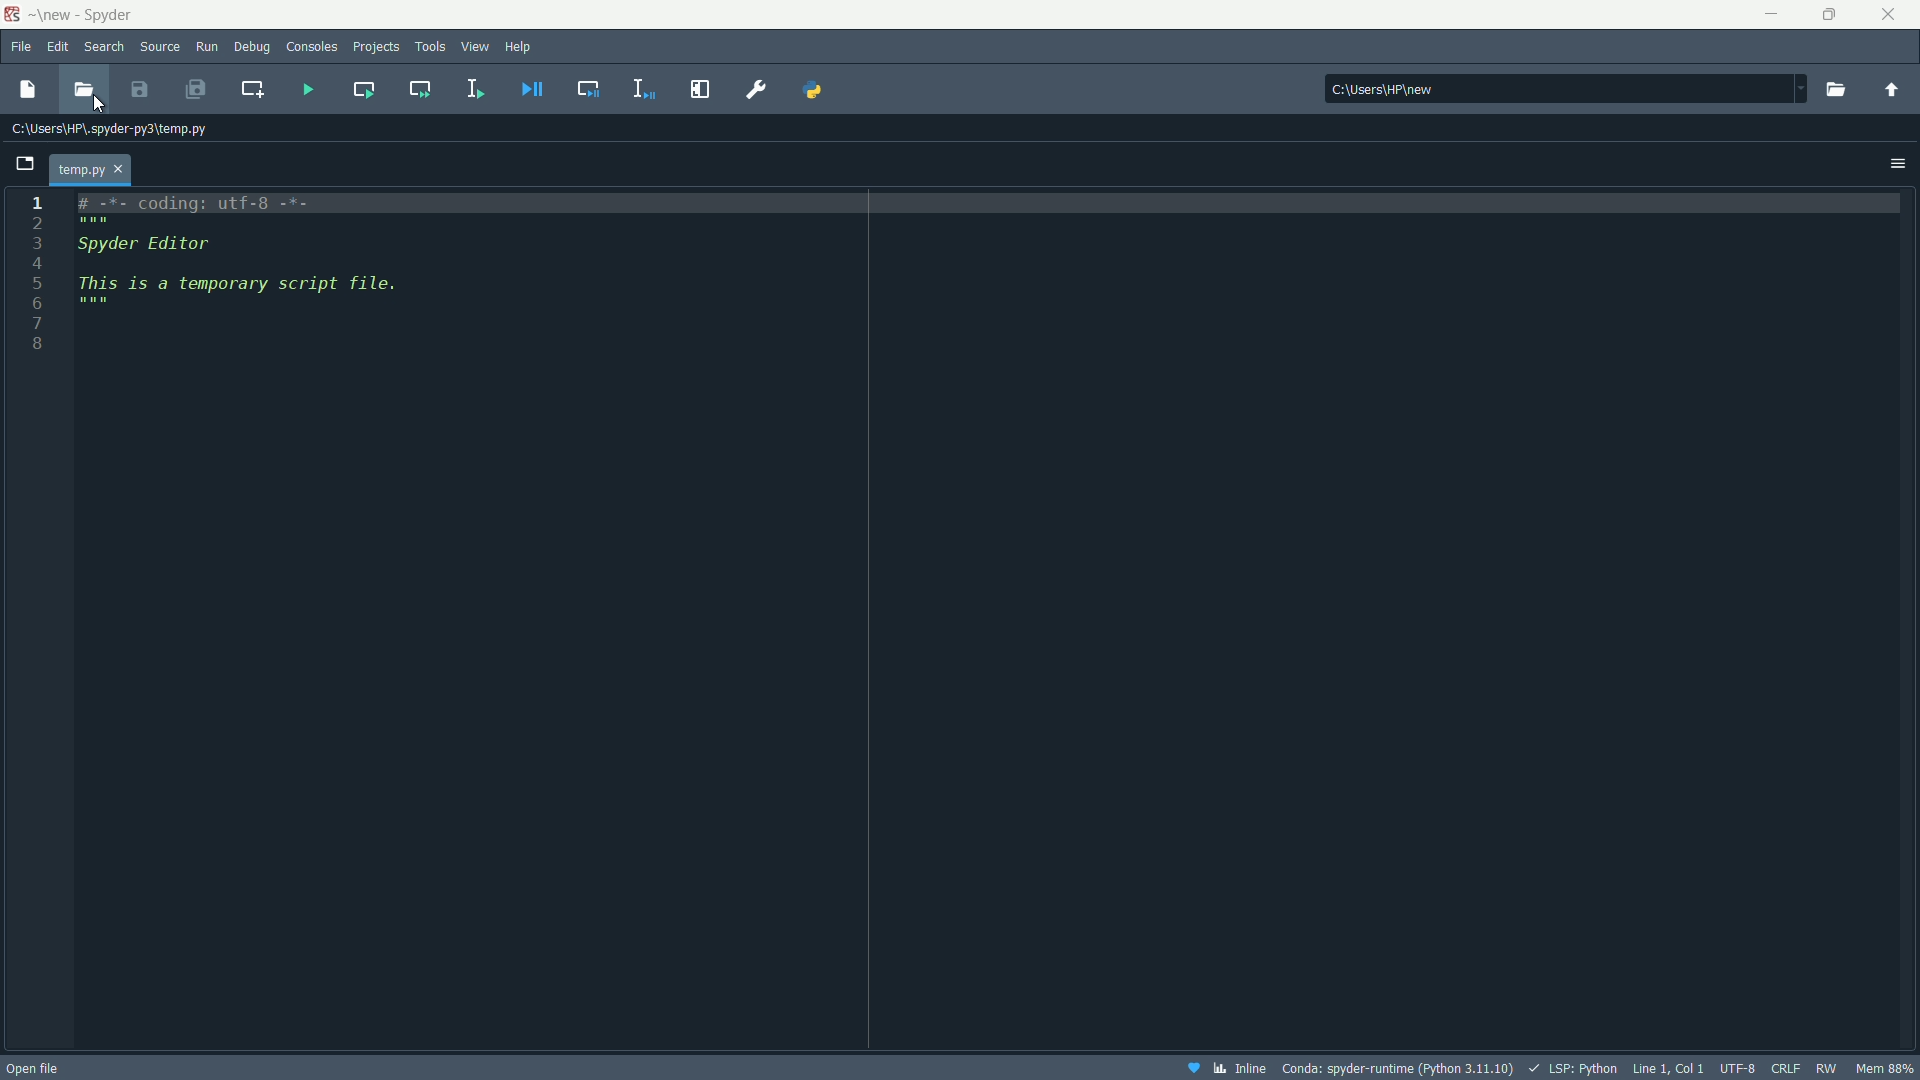 The image size is (1920, 1080). Describe the element at coordinates (474, 87) in the screenshot. I see `Run selection or current line` at that location.